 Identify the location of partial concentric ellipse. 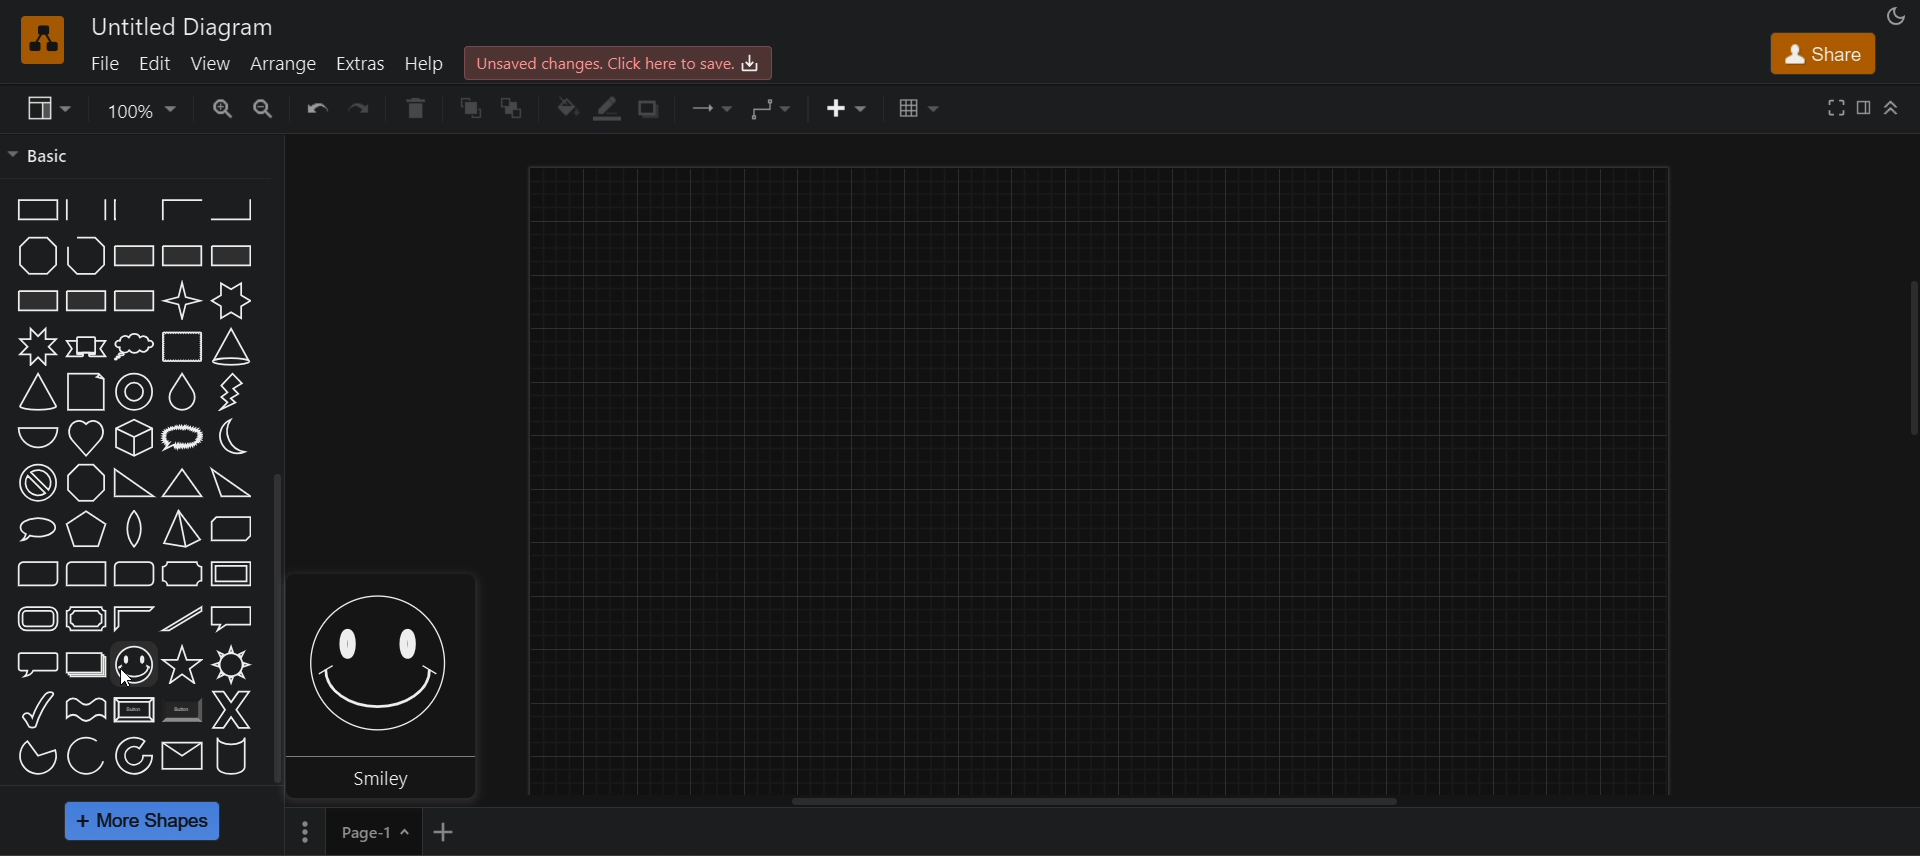
(133, 756).